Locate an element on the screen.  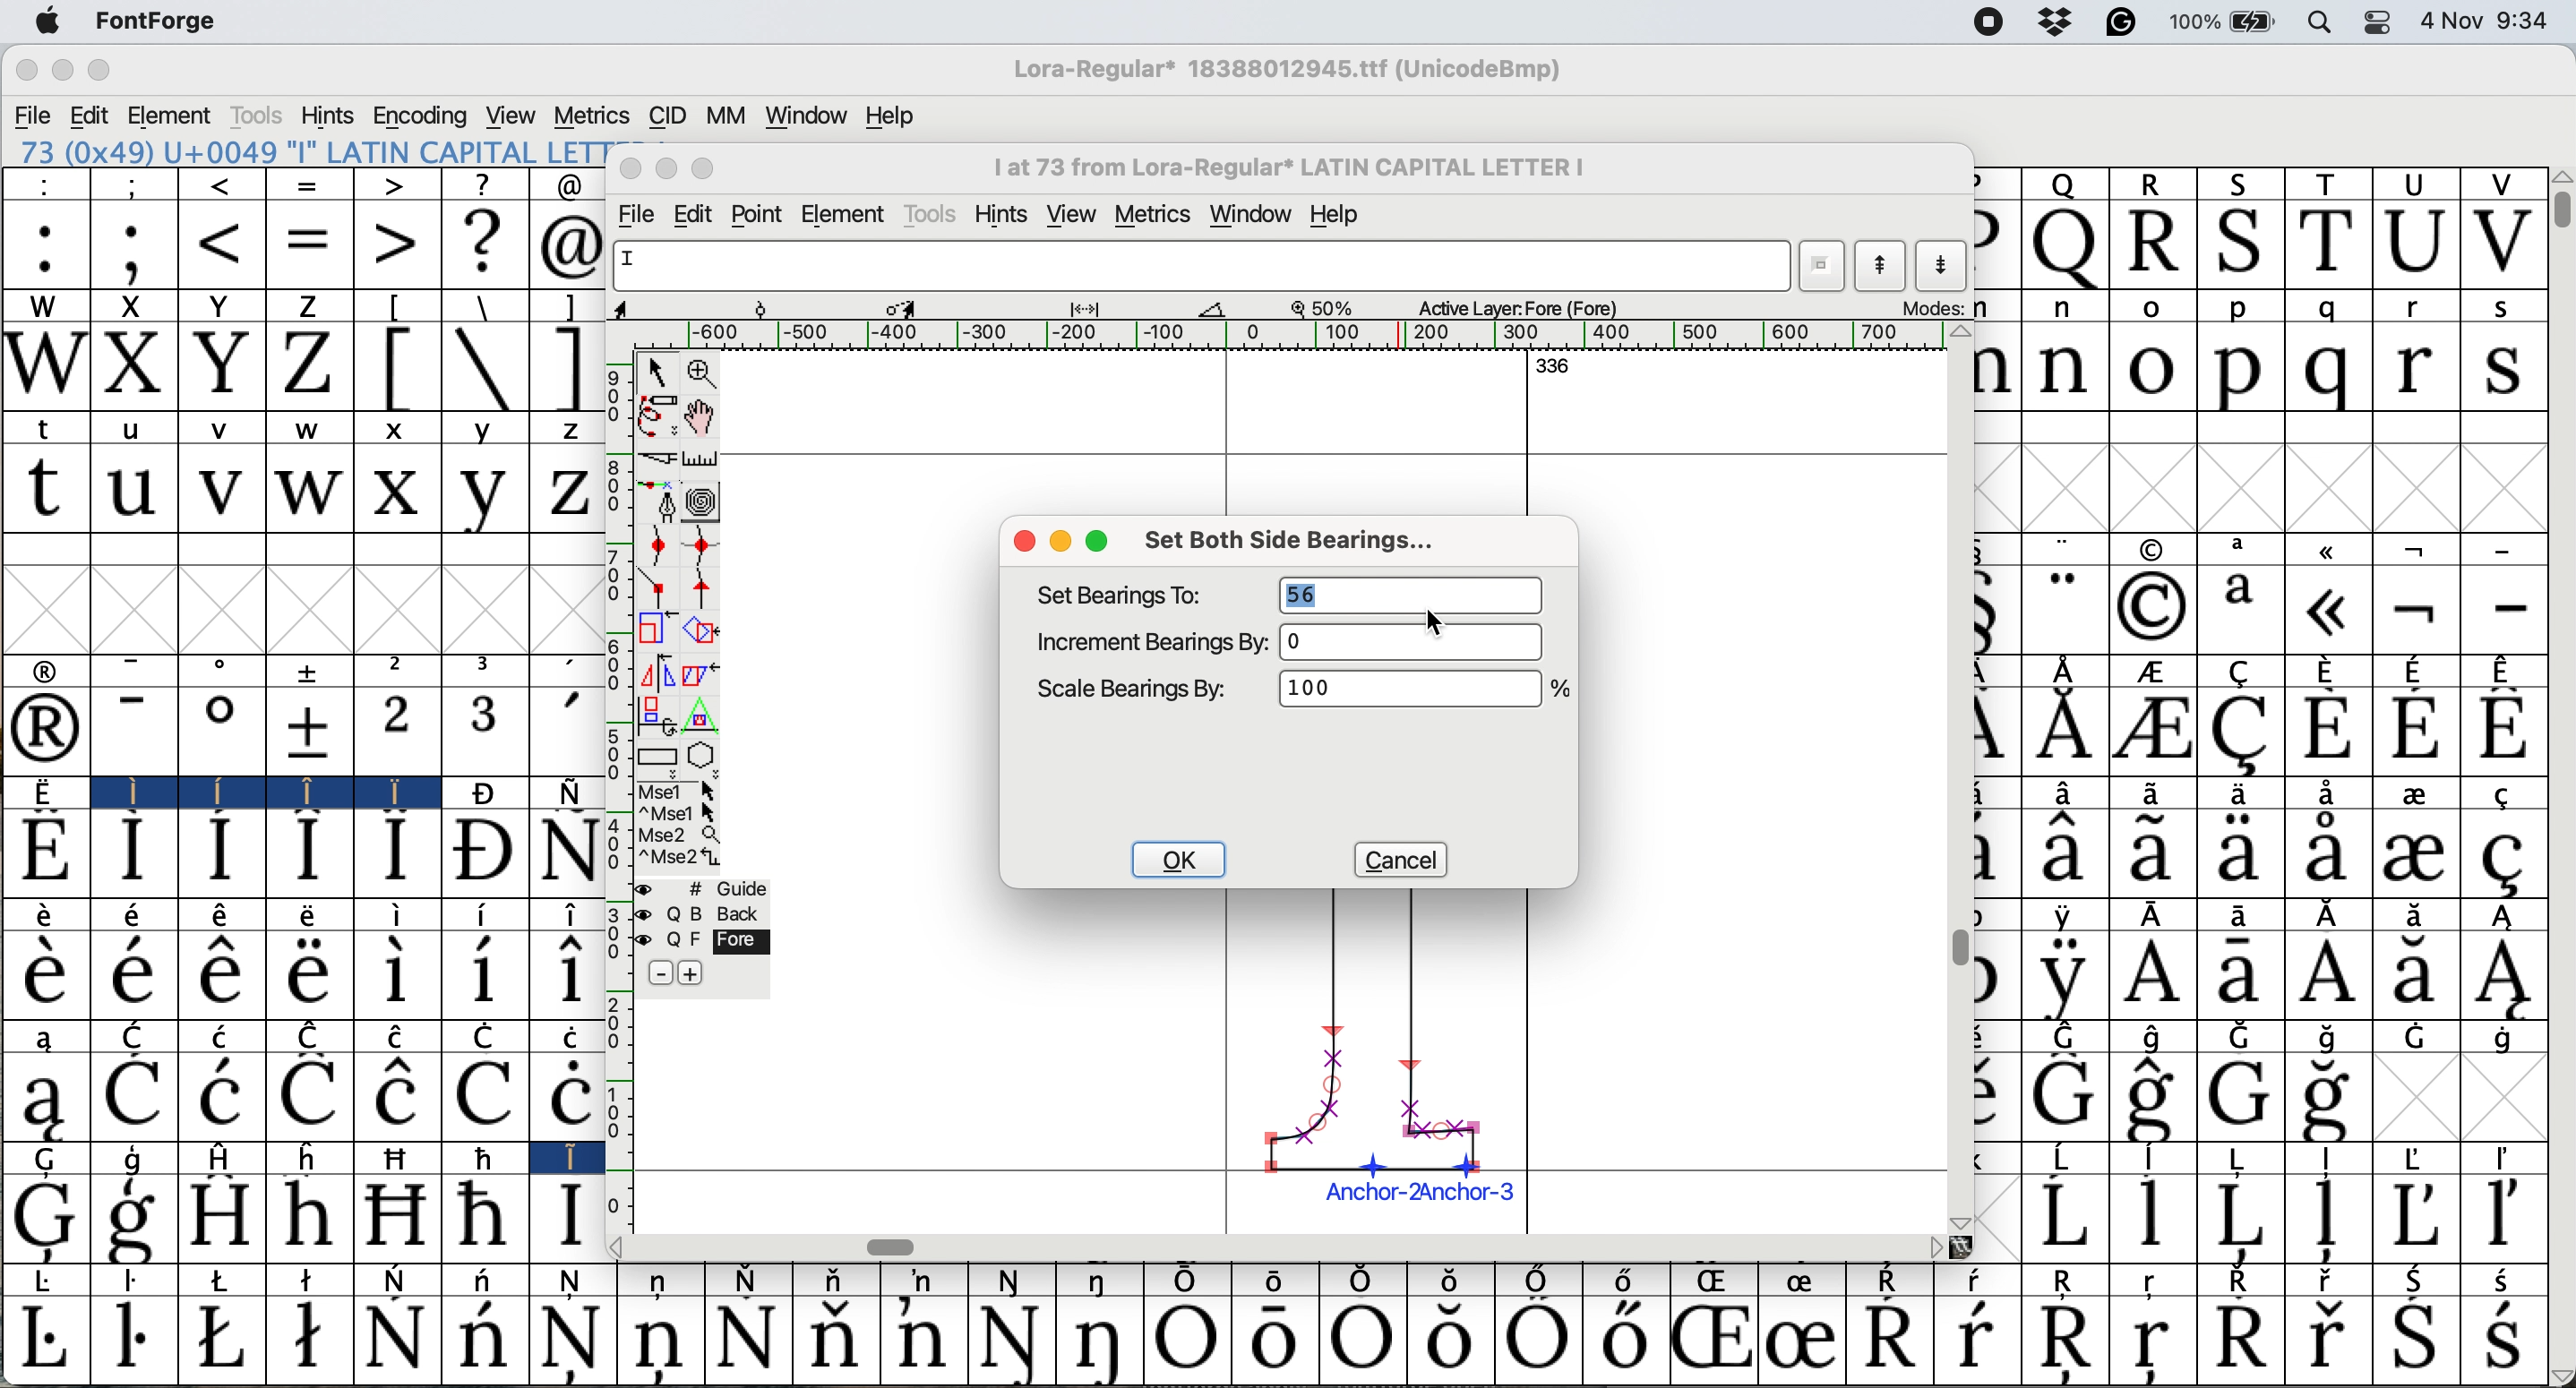
Symbol is located at coordinates (224, 917).